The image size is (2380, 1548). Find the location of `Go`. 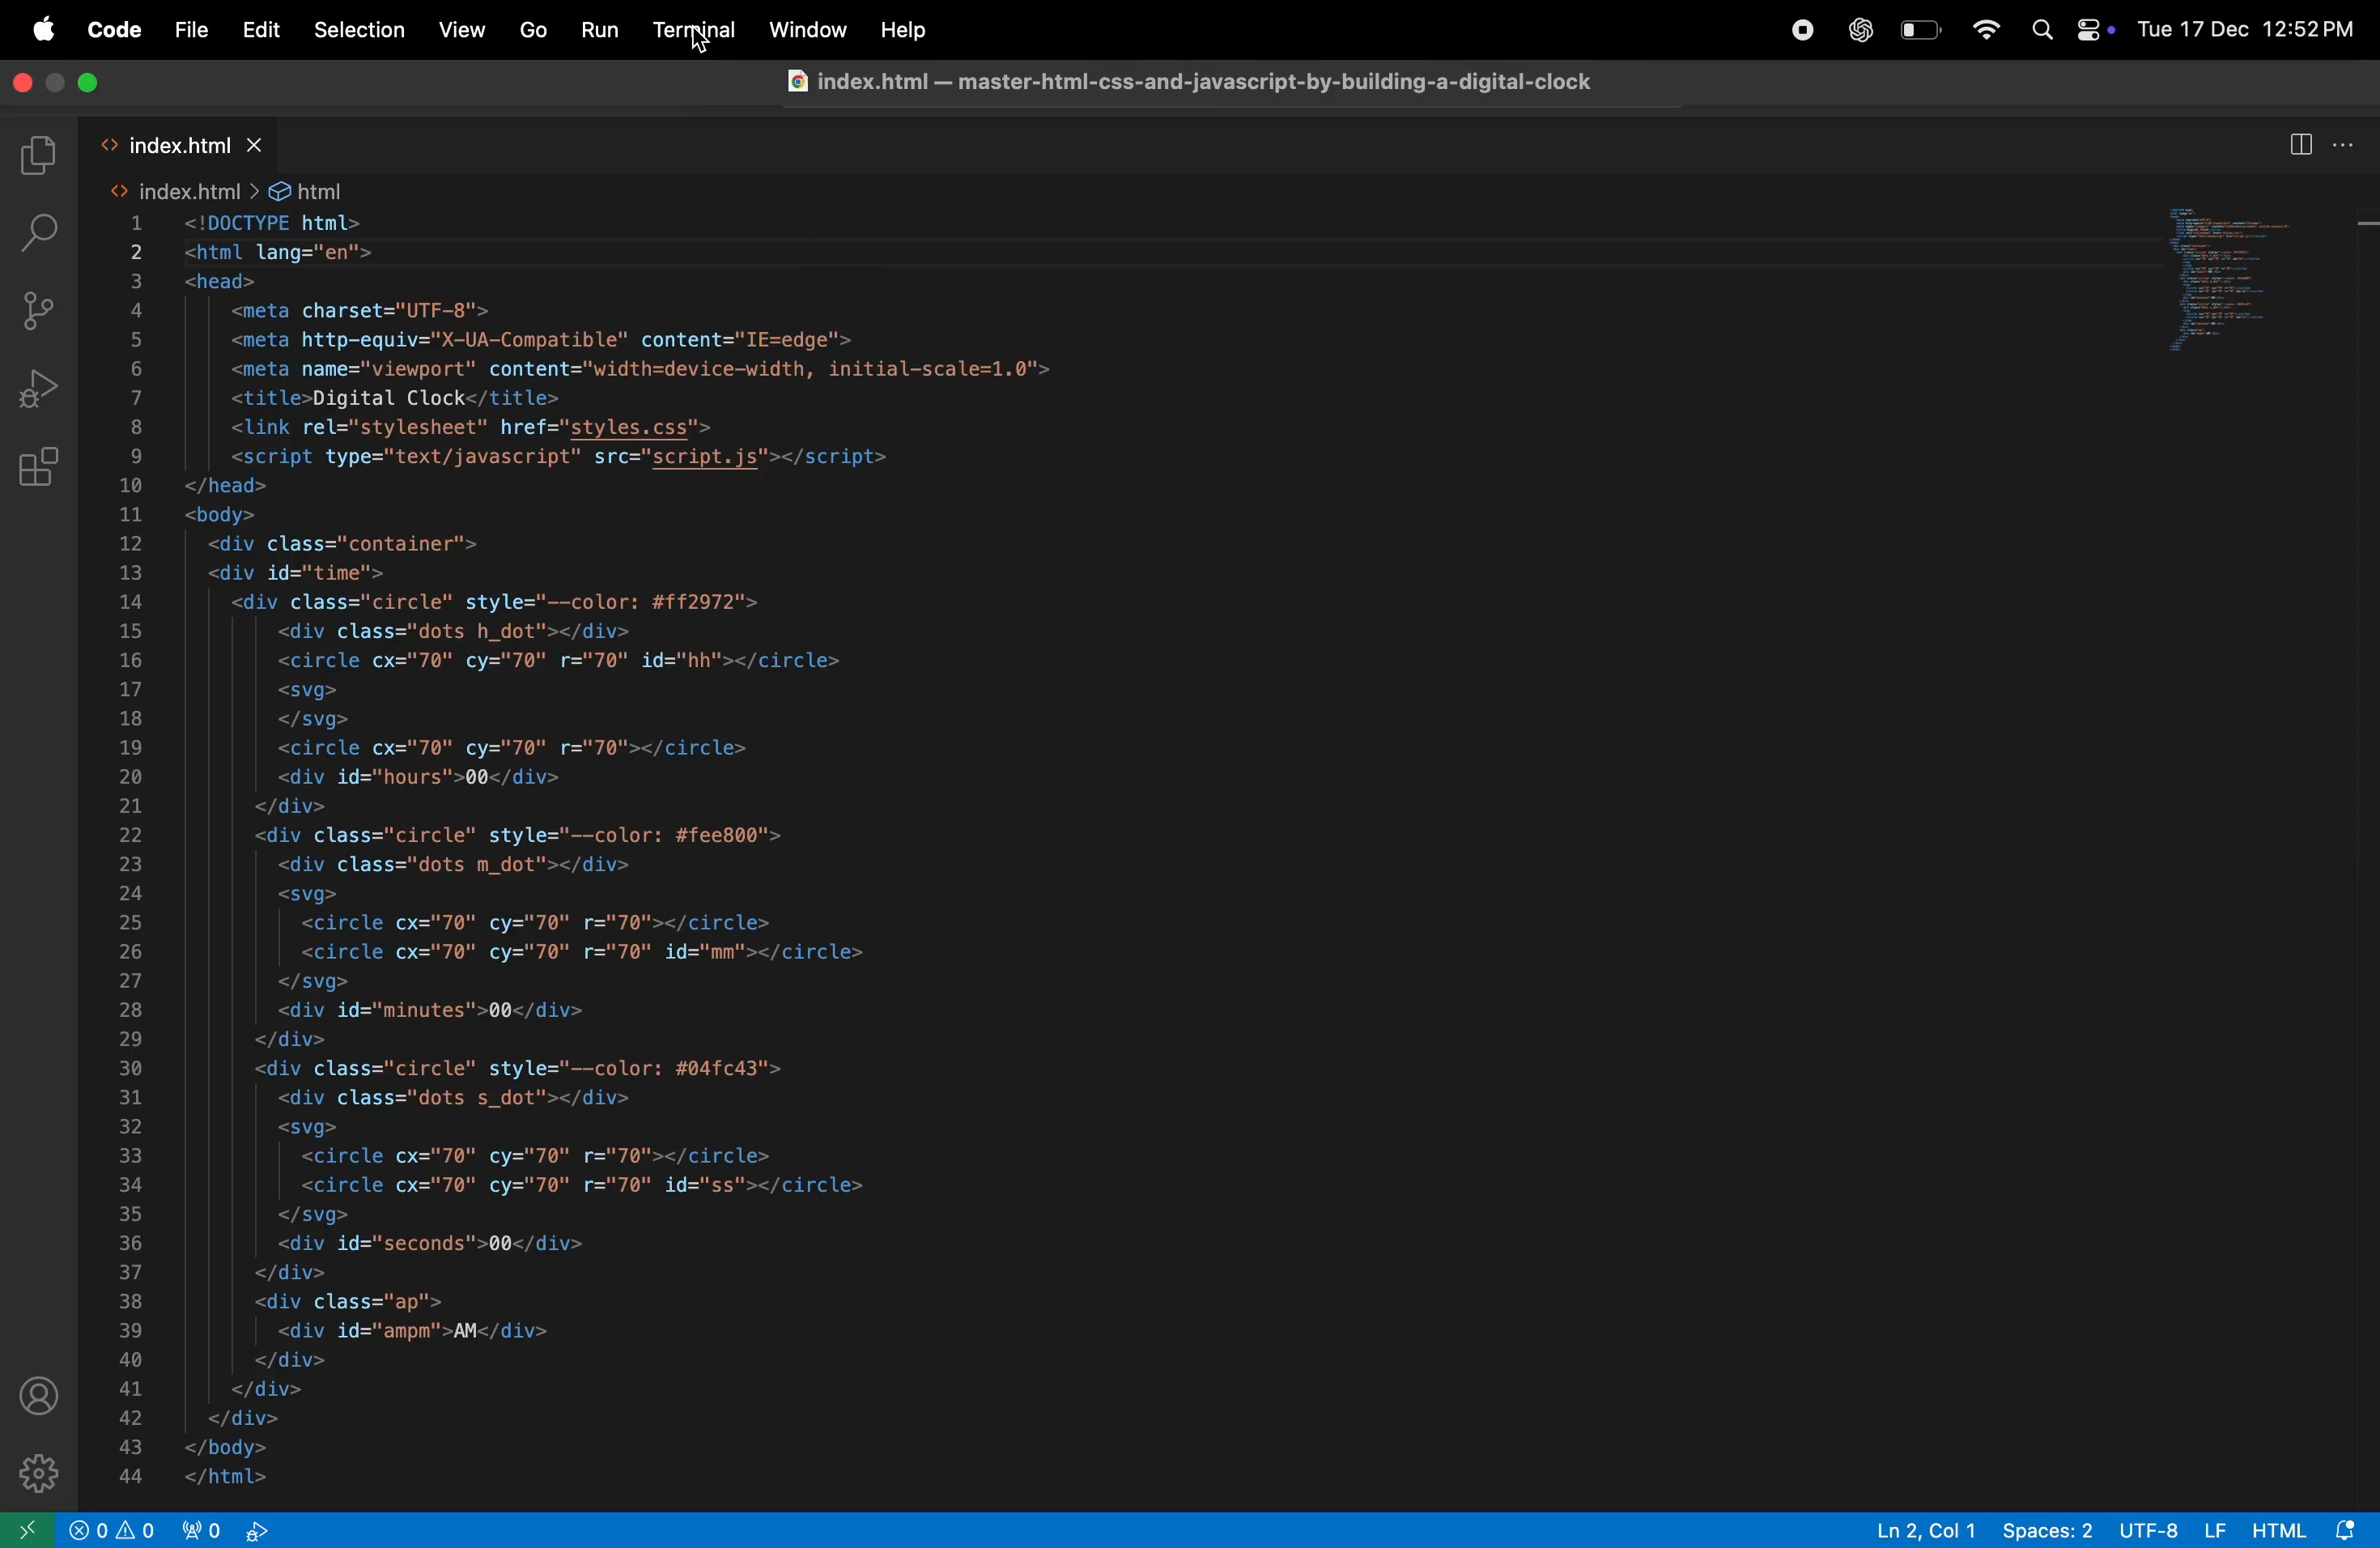

Go is located at coordinates (530, 30).